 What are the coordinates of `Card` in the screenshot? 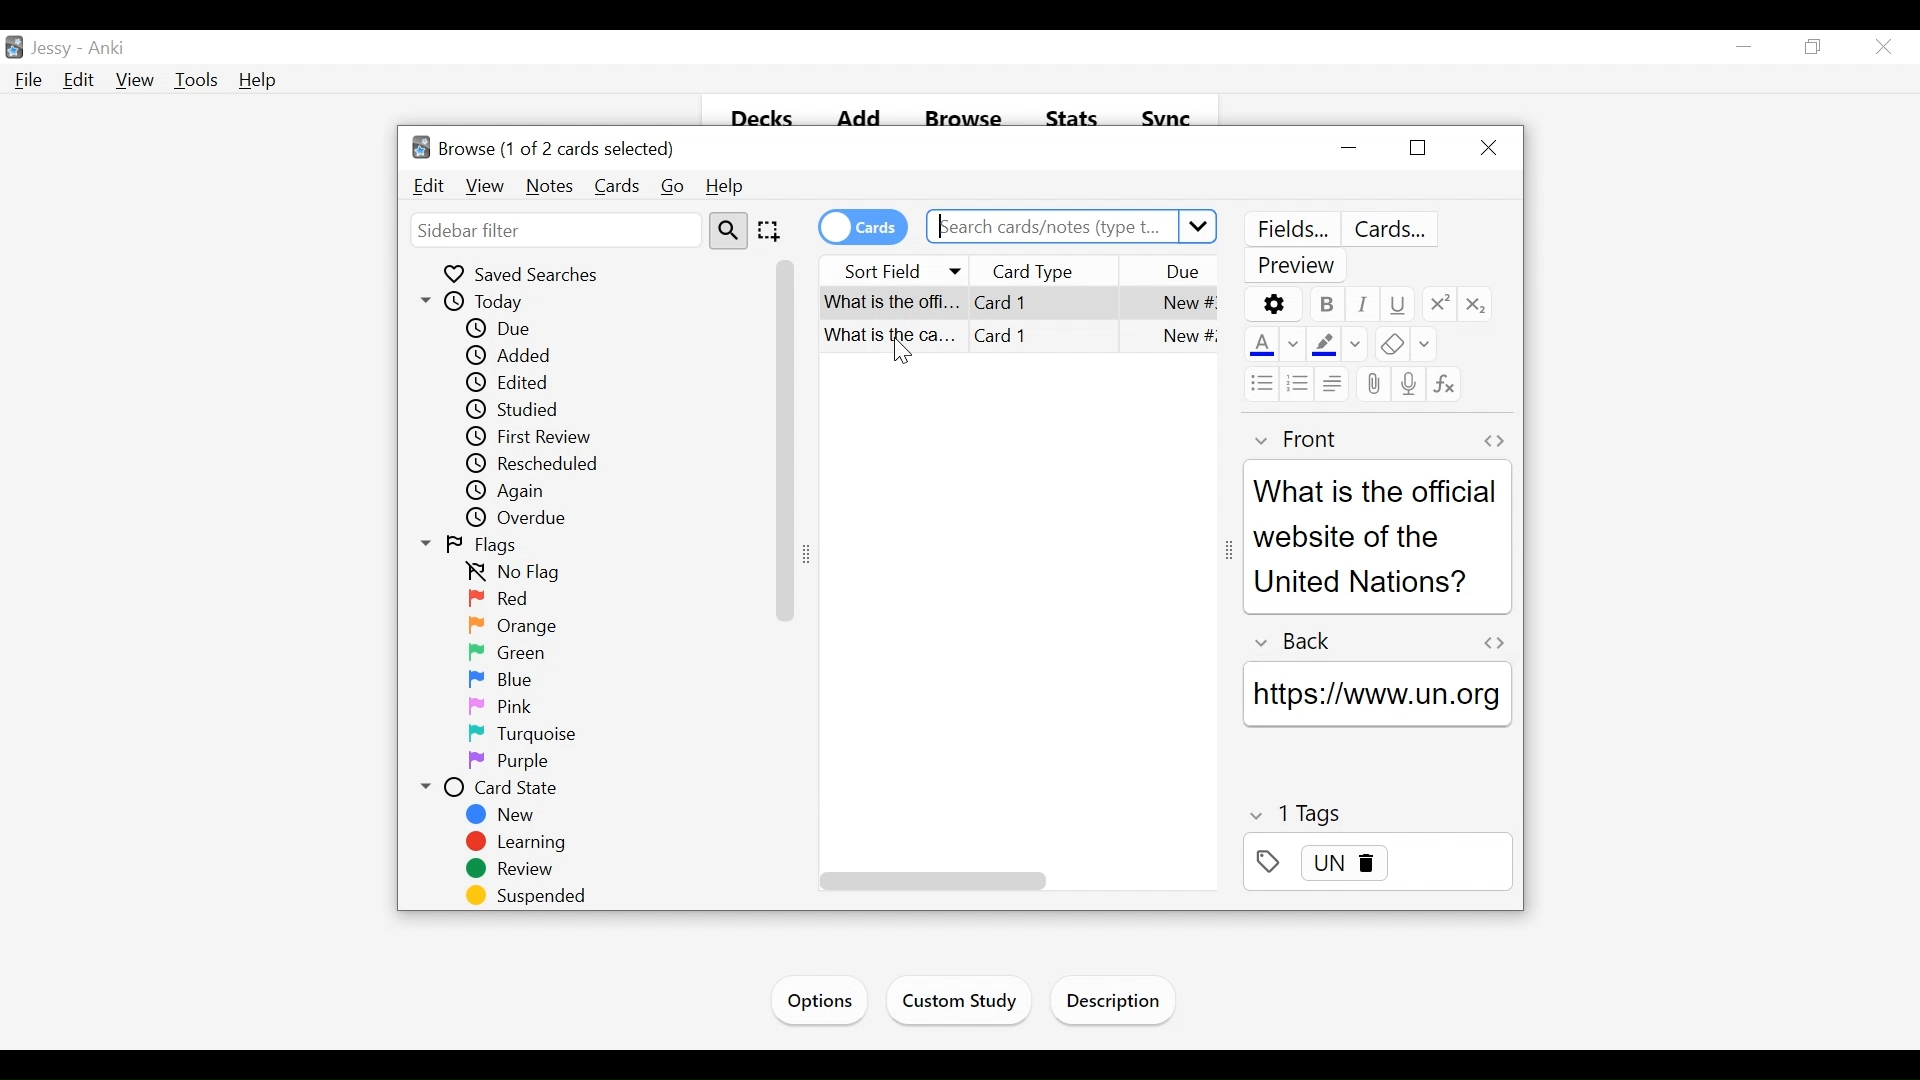 It's located at (1009, 301).